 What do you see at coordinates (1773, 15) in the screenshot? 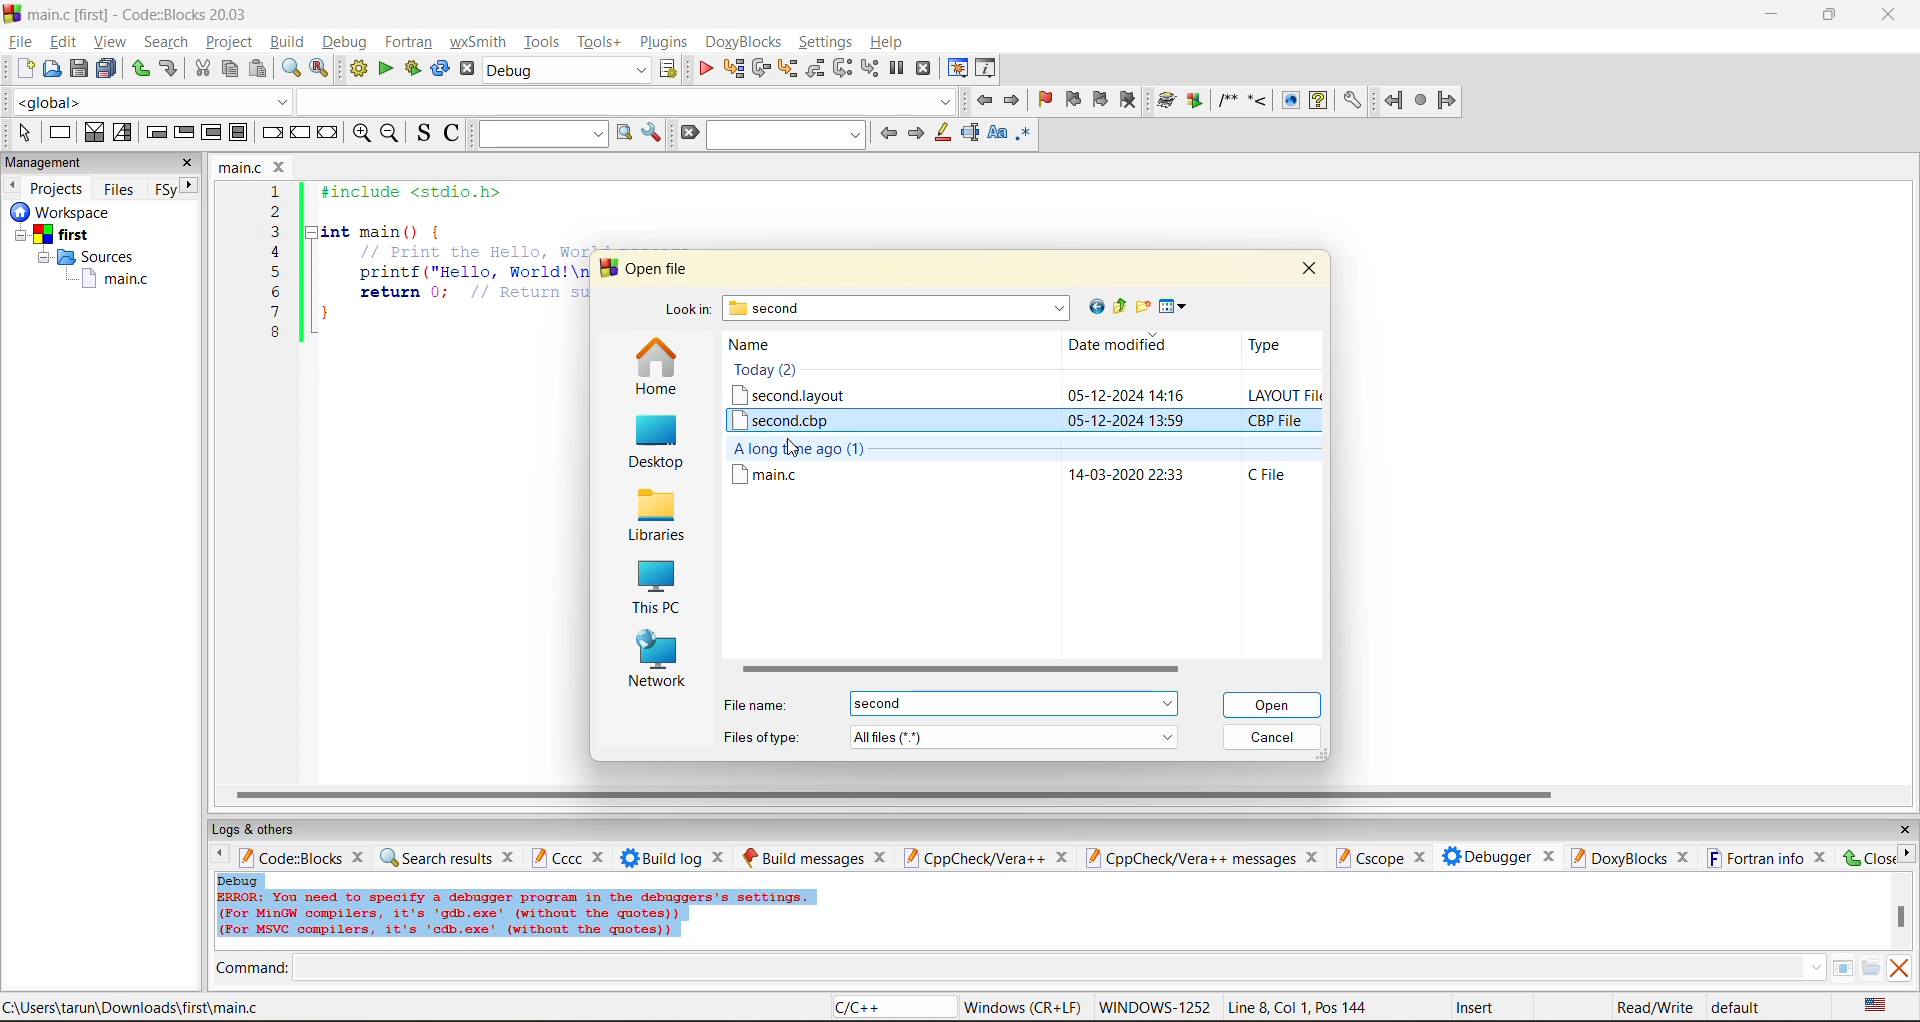
I see `minimize` at bounding box center [1773, 15].